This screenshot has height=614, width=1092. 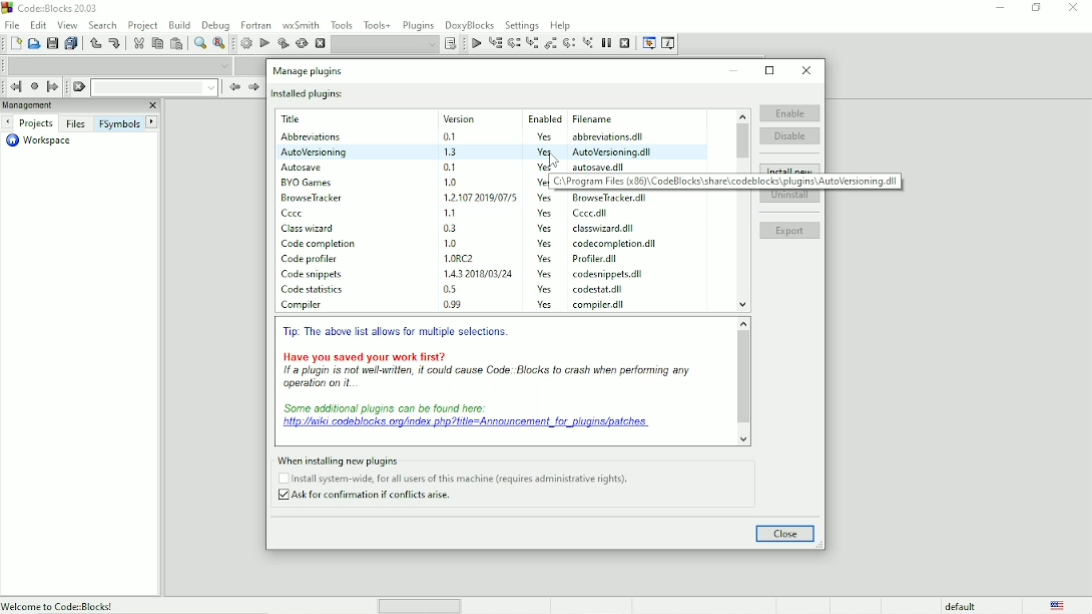 I want to click on Open, so click(x=34, y=44).